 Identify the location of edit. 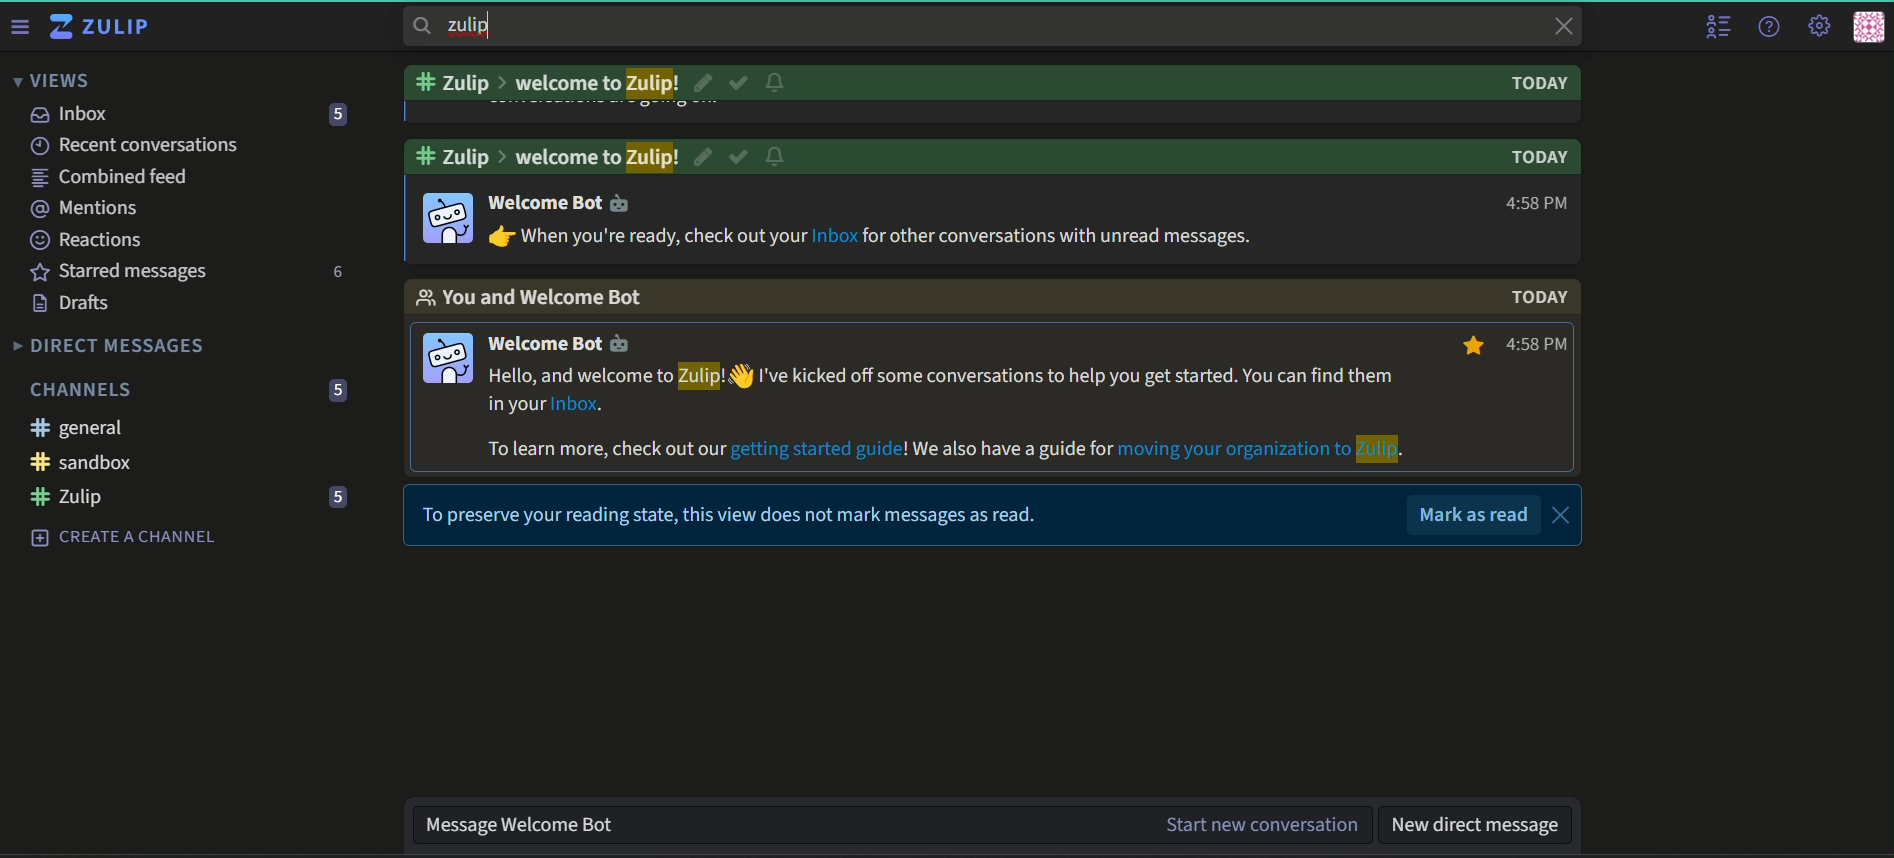
(702, 156).